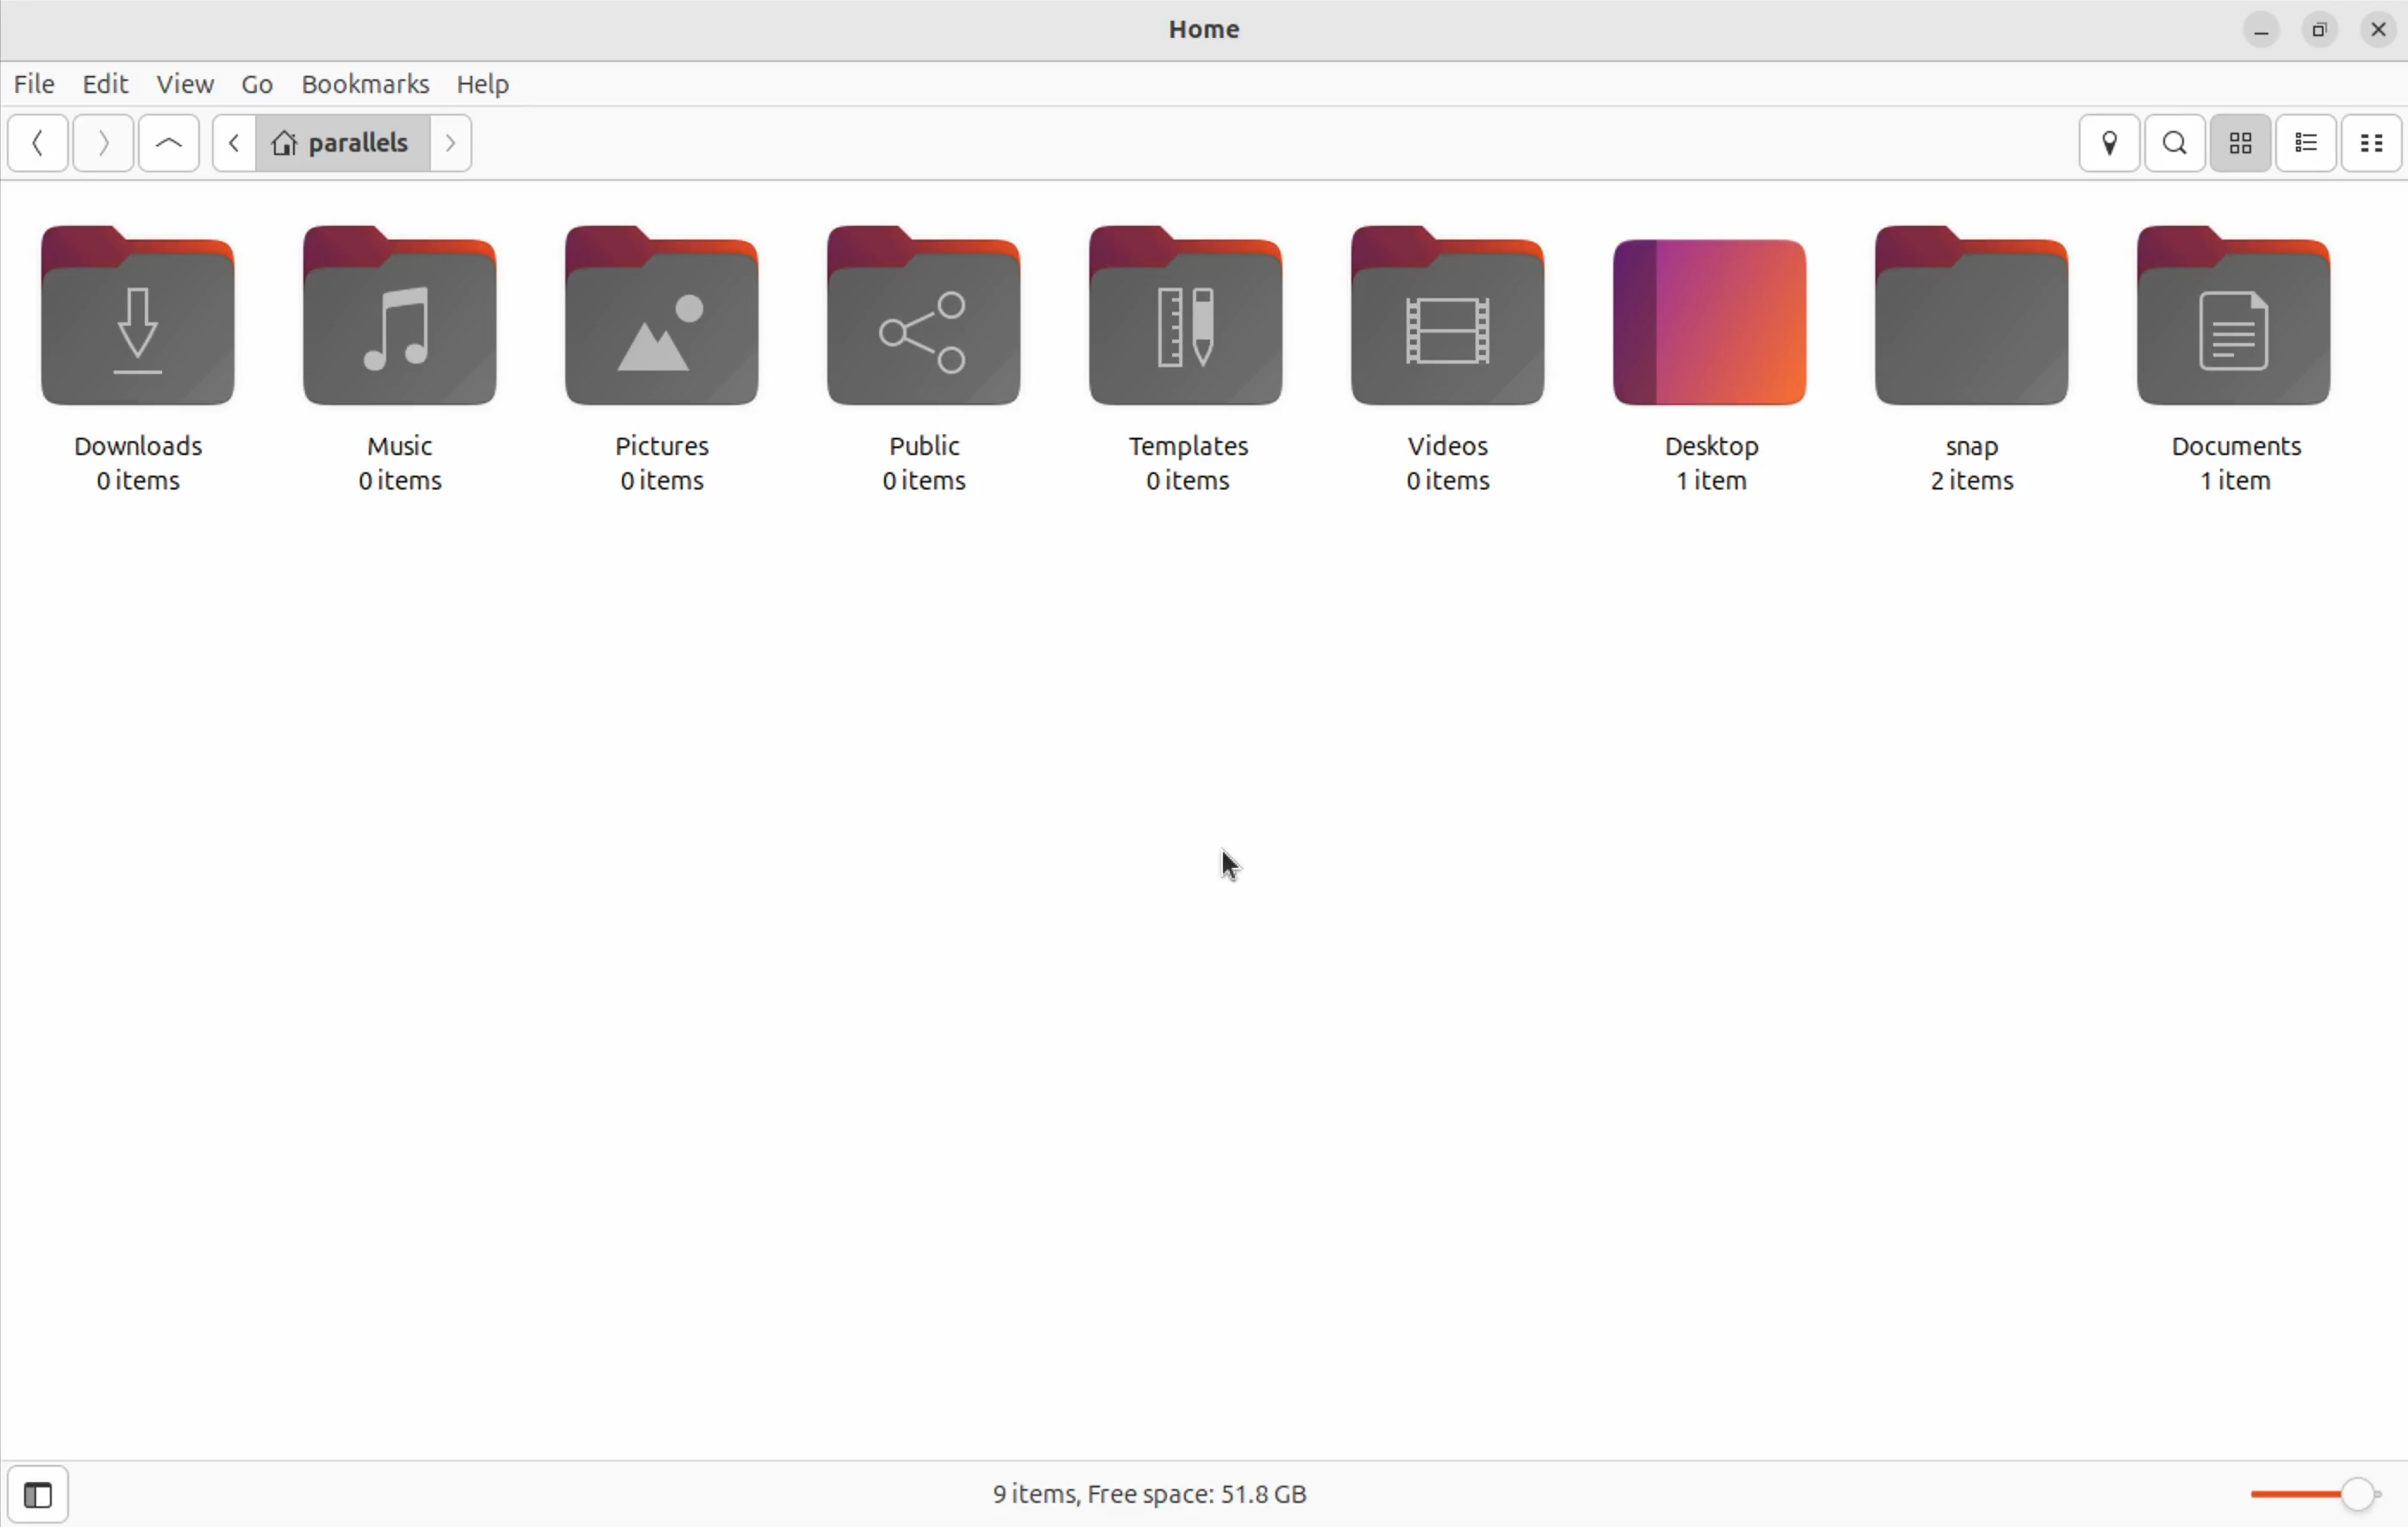 The width and height of the screenshot is (2408, 1527). Describe the element at coordinates (2307, 1489) in the screenshot. I see `toggle zoom` at that location.